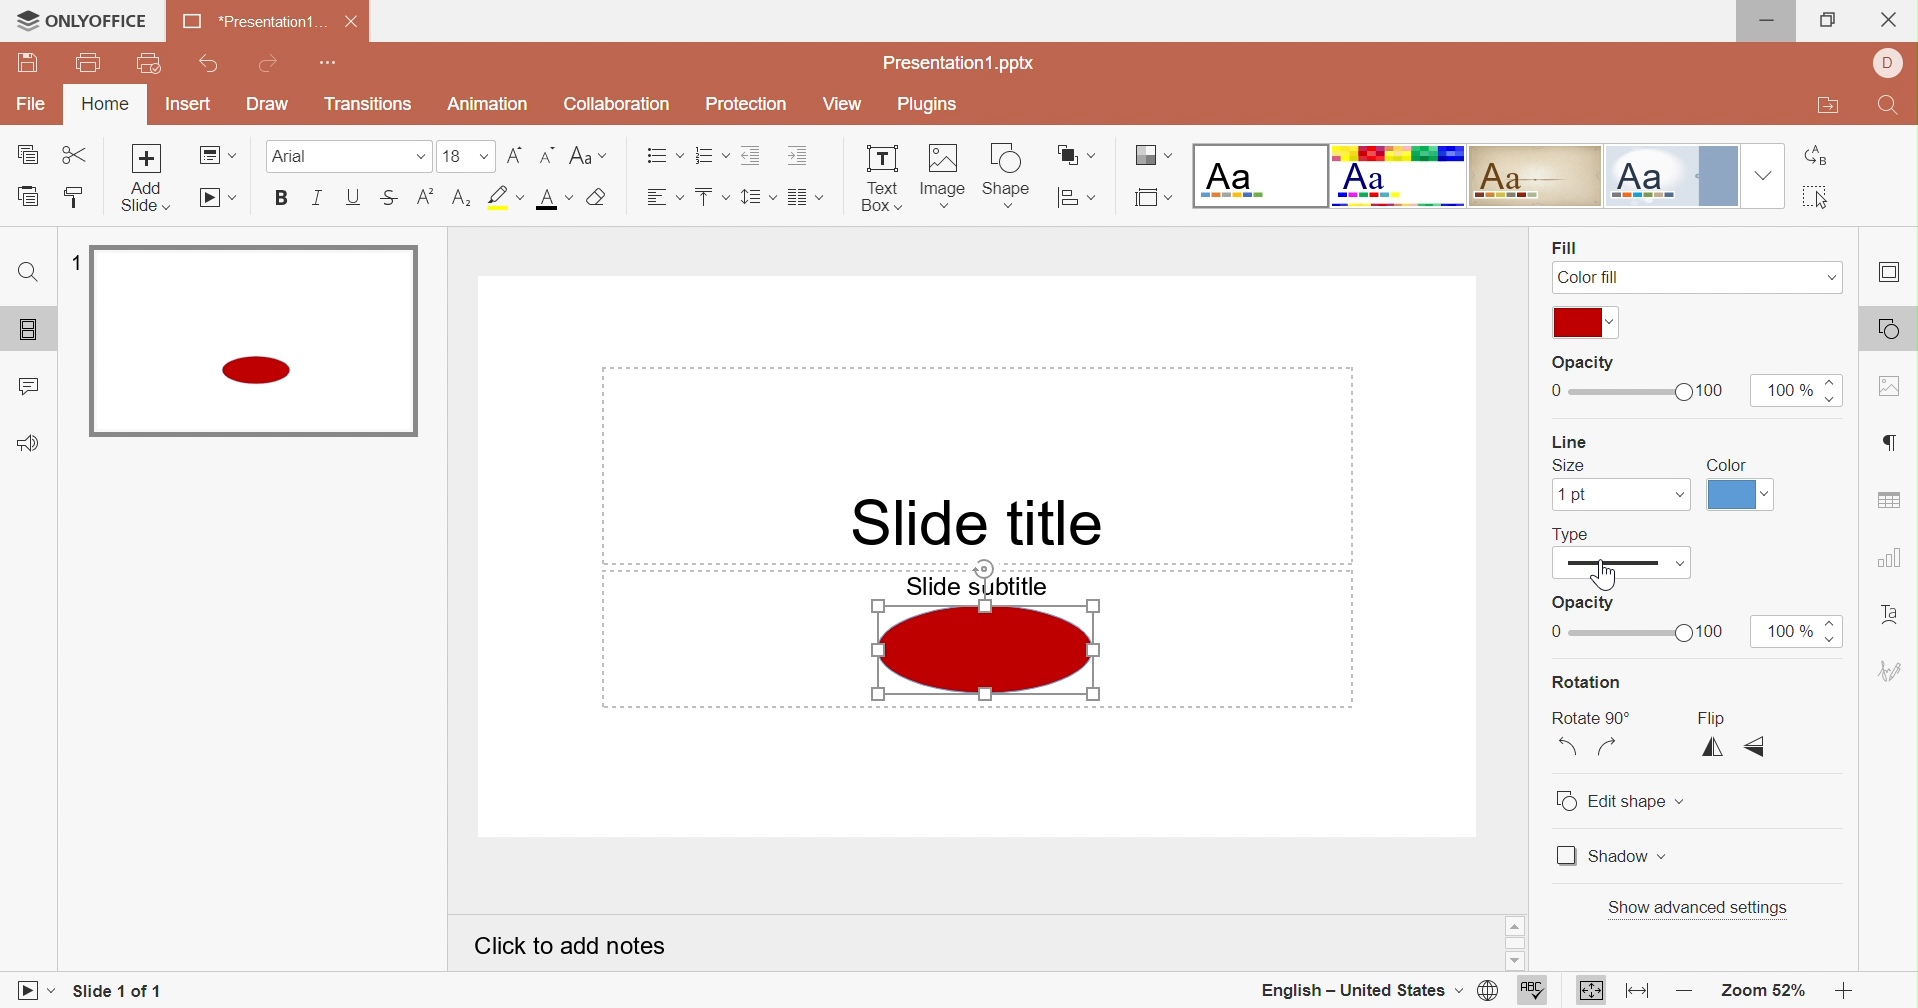 The image size is (1918, 1008). I want to click on Table settings, so click(1892, 502).